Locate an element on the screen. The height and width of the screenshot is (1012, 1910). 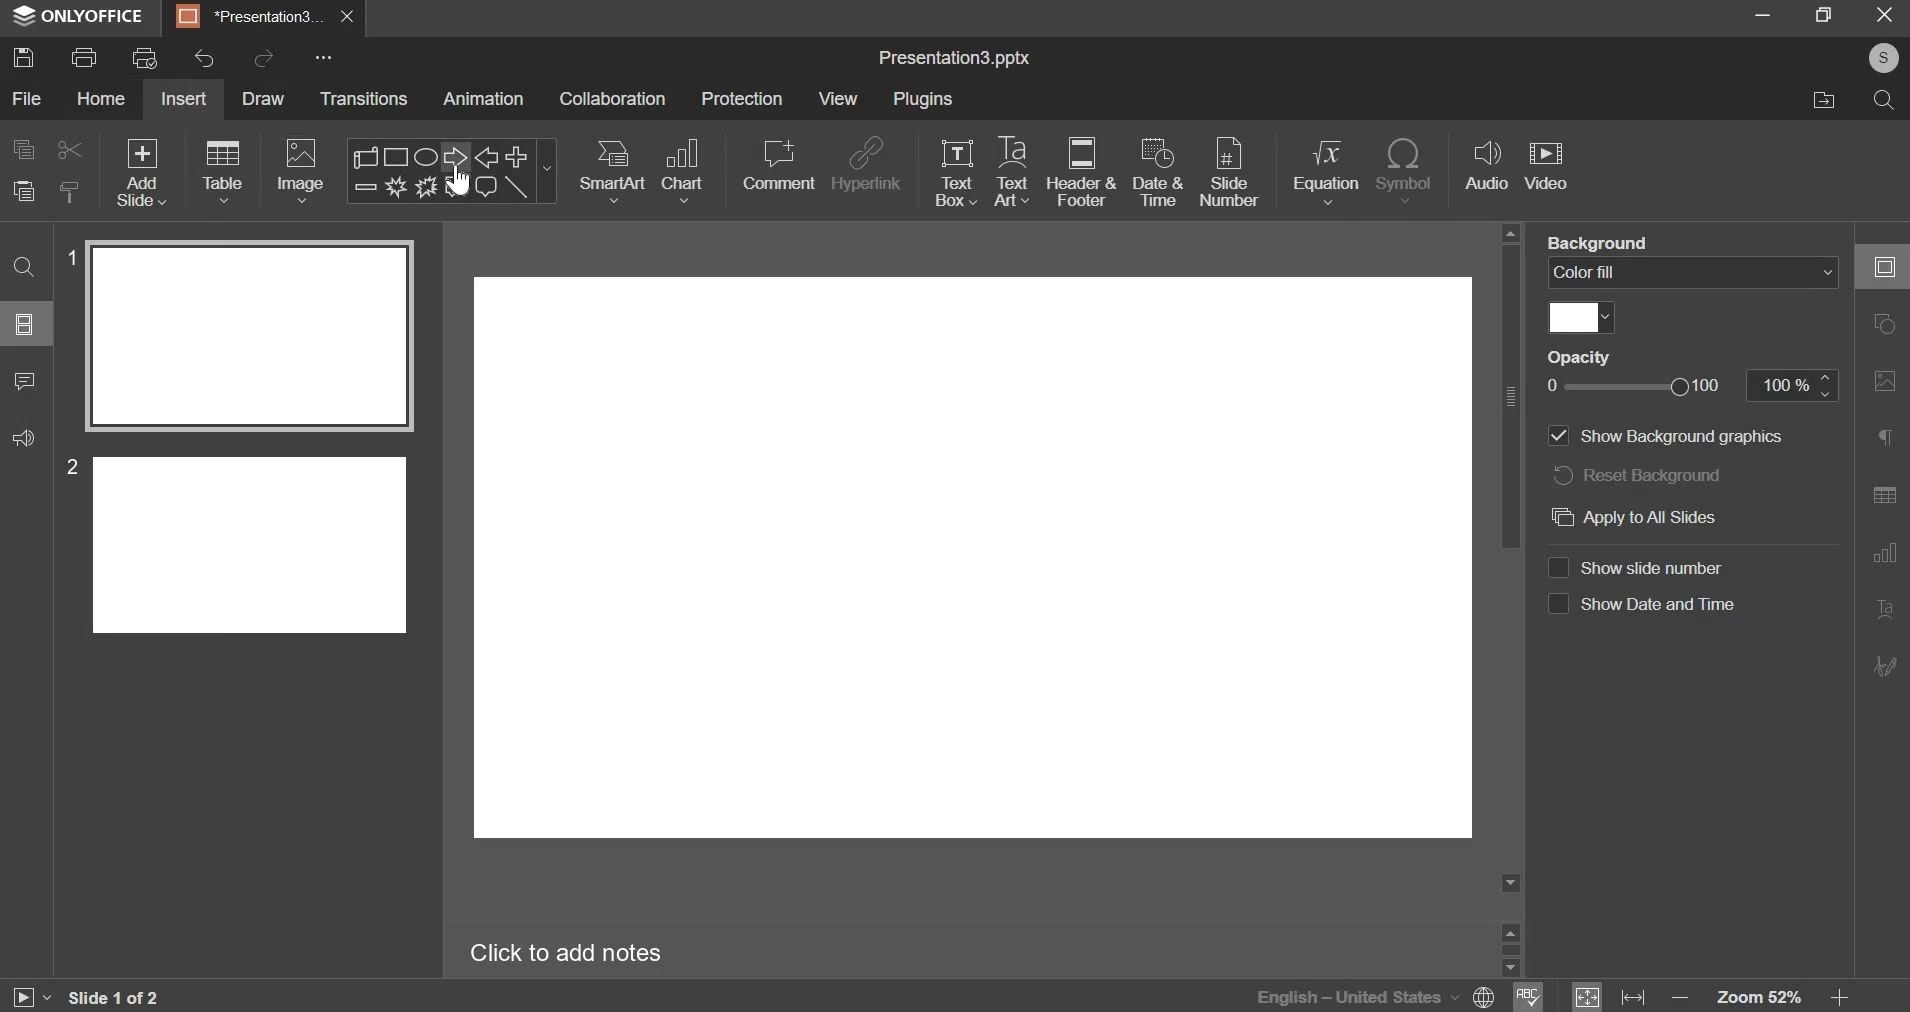
Scroll down is located at coordinates (1510, 883).